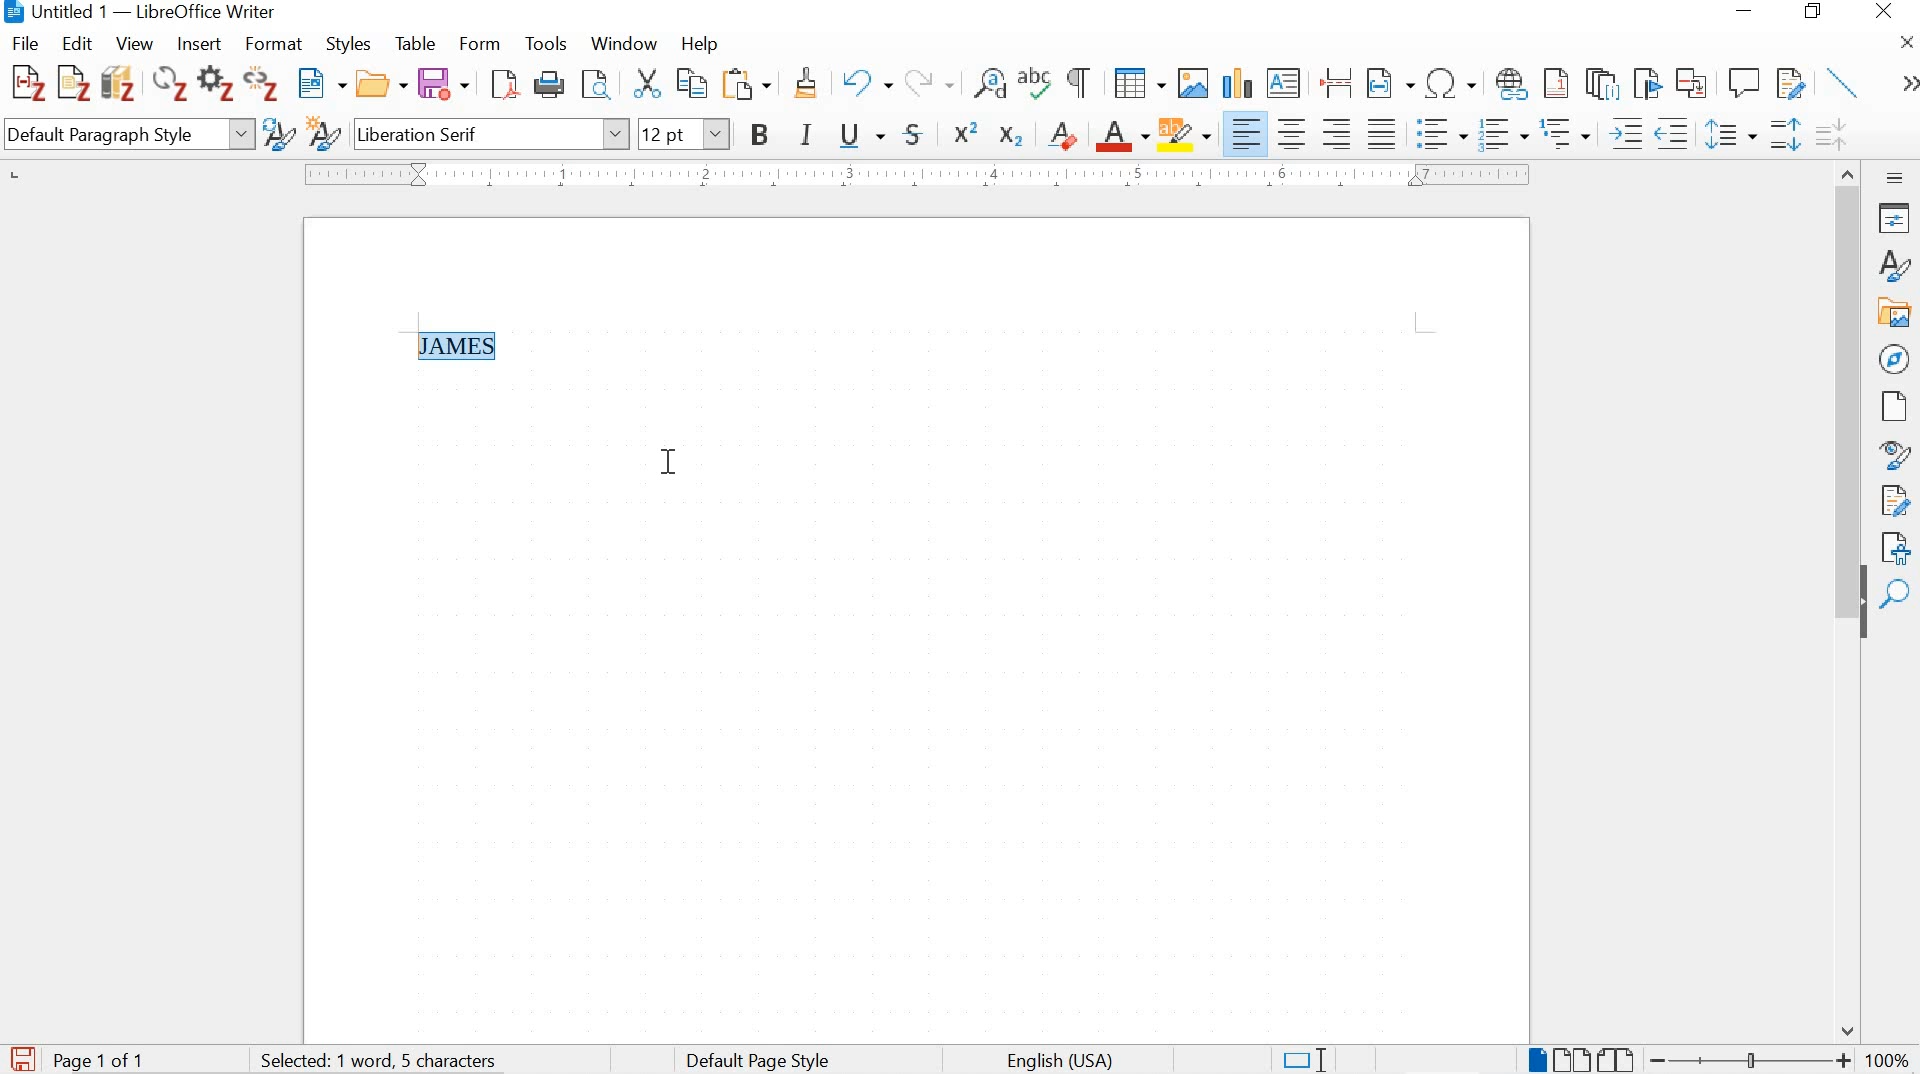 The width and height of the screenshot is (1920, 1074). Describe the element at coordinates (1439, 130) in the screenshot. I see `Toggle unorder list` at that location.